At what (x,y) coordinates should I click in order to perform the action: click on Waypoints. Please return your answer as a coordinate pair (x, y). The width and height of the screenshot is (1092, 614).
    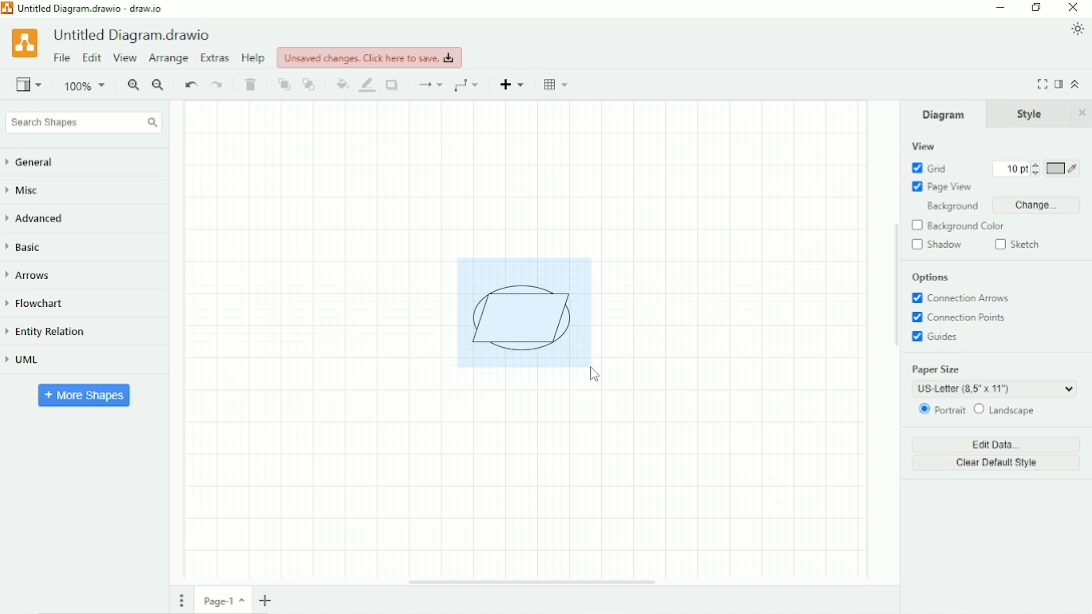
    Looking at the image, I should click on (469, 85).